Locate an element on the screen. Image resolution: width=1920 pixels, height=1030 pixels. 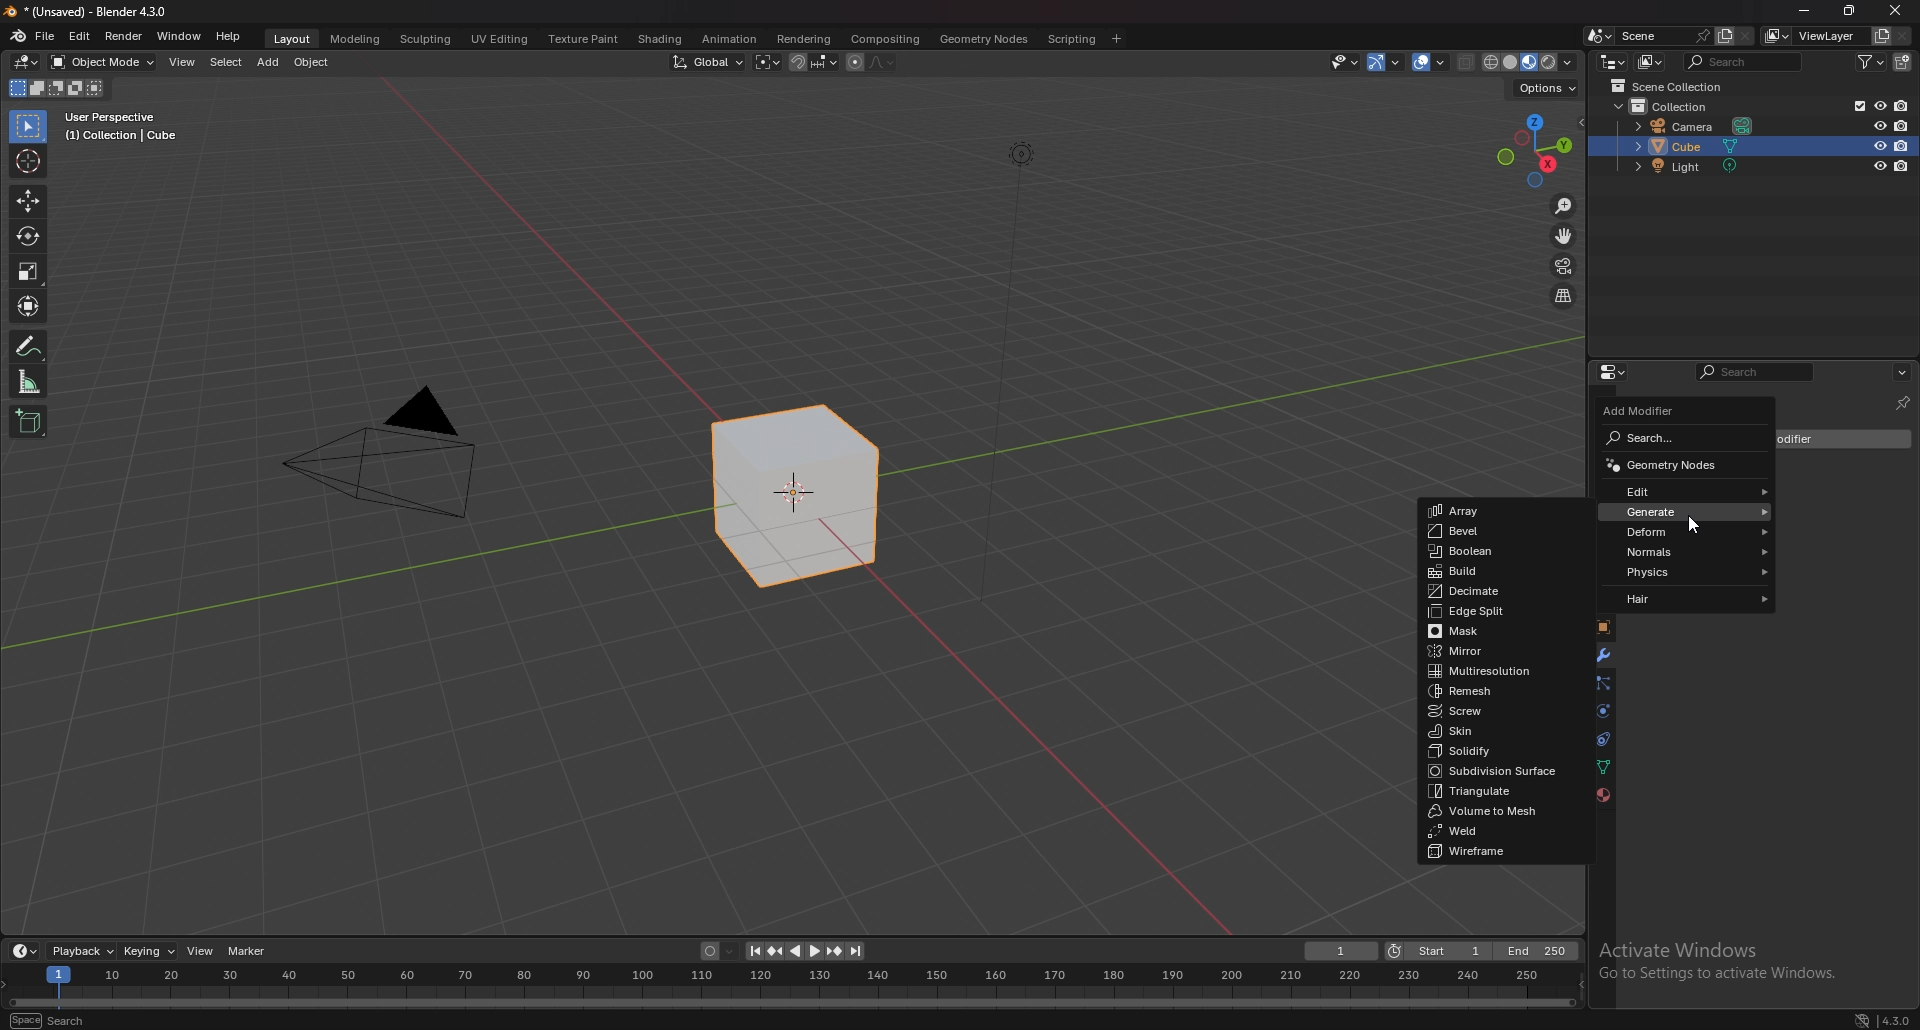
object is located at coordinates (1602, 627).